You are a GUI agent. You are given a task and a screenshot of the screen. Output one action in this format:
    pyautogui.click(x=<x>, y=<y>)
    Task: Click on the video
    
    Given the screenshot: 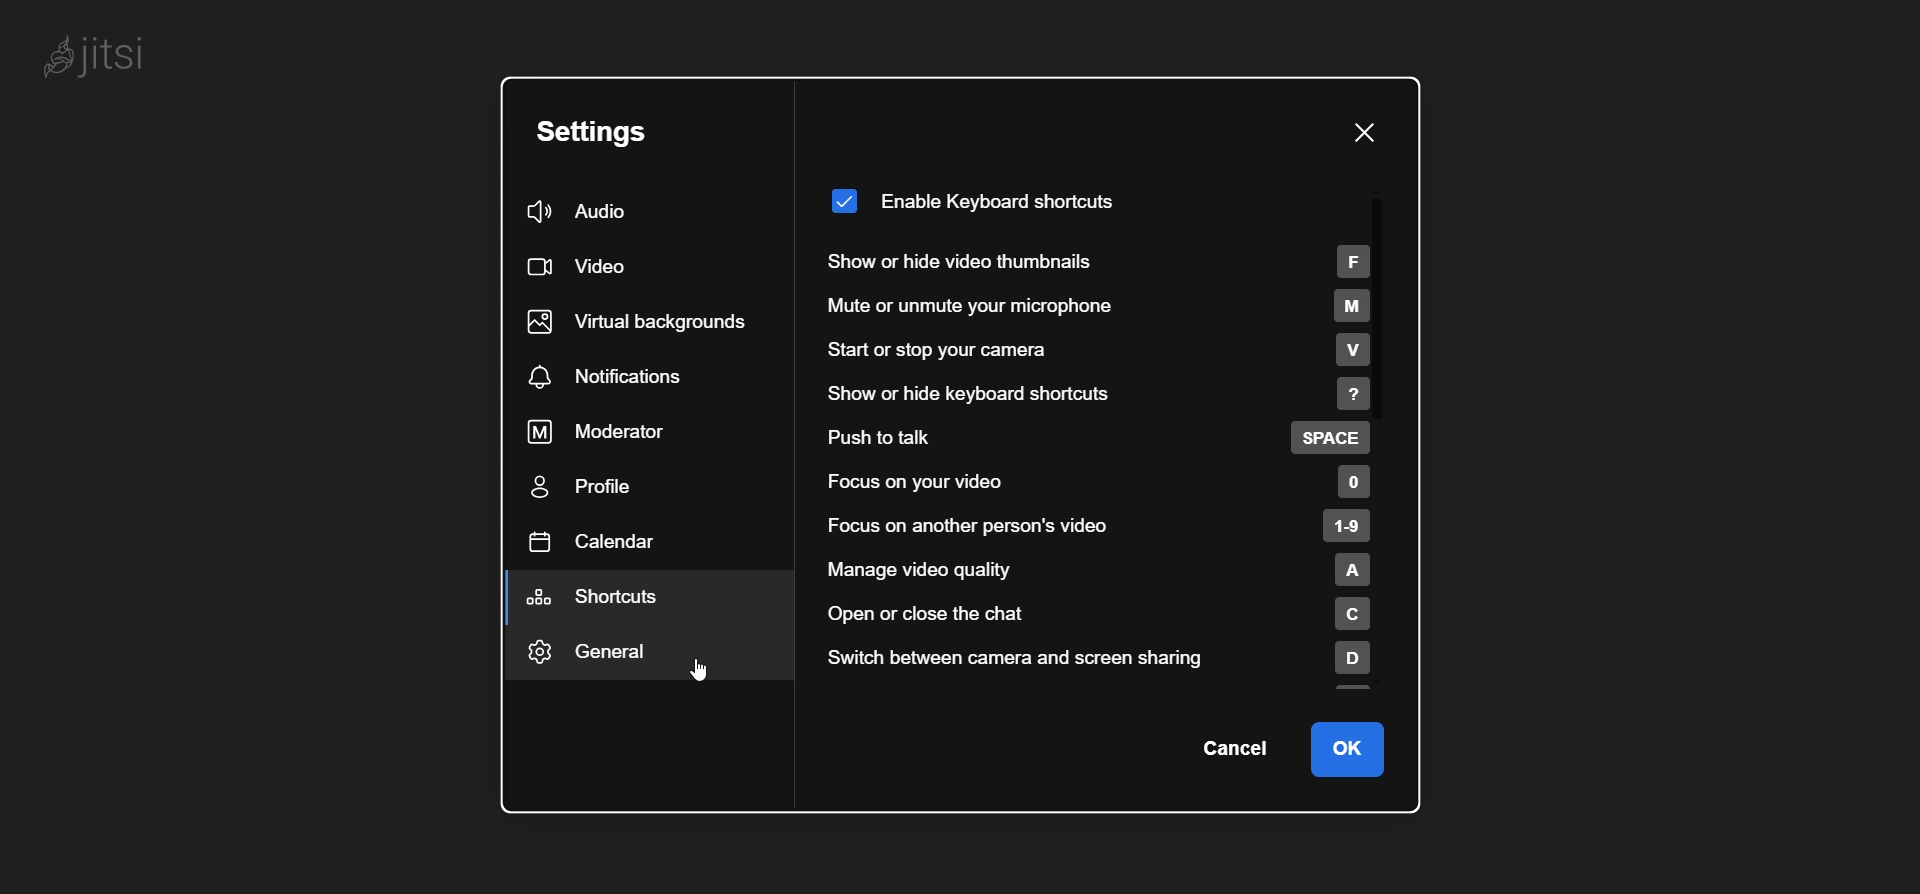 What is the action you would take?
    pyautogui.click(x=576, y=269)
    